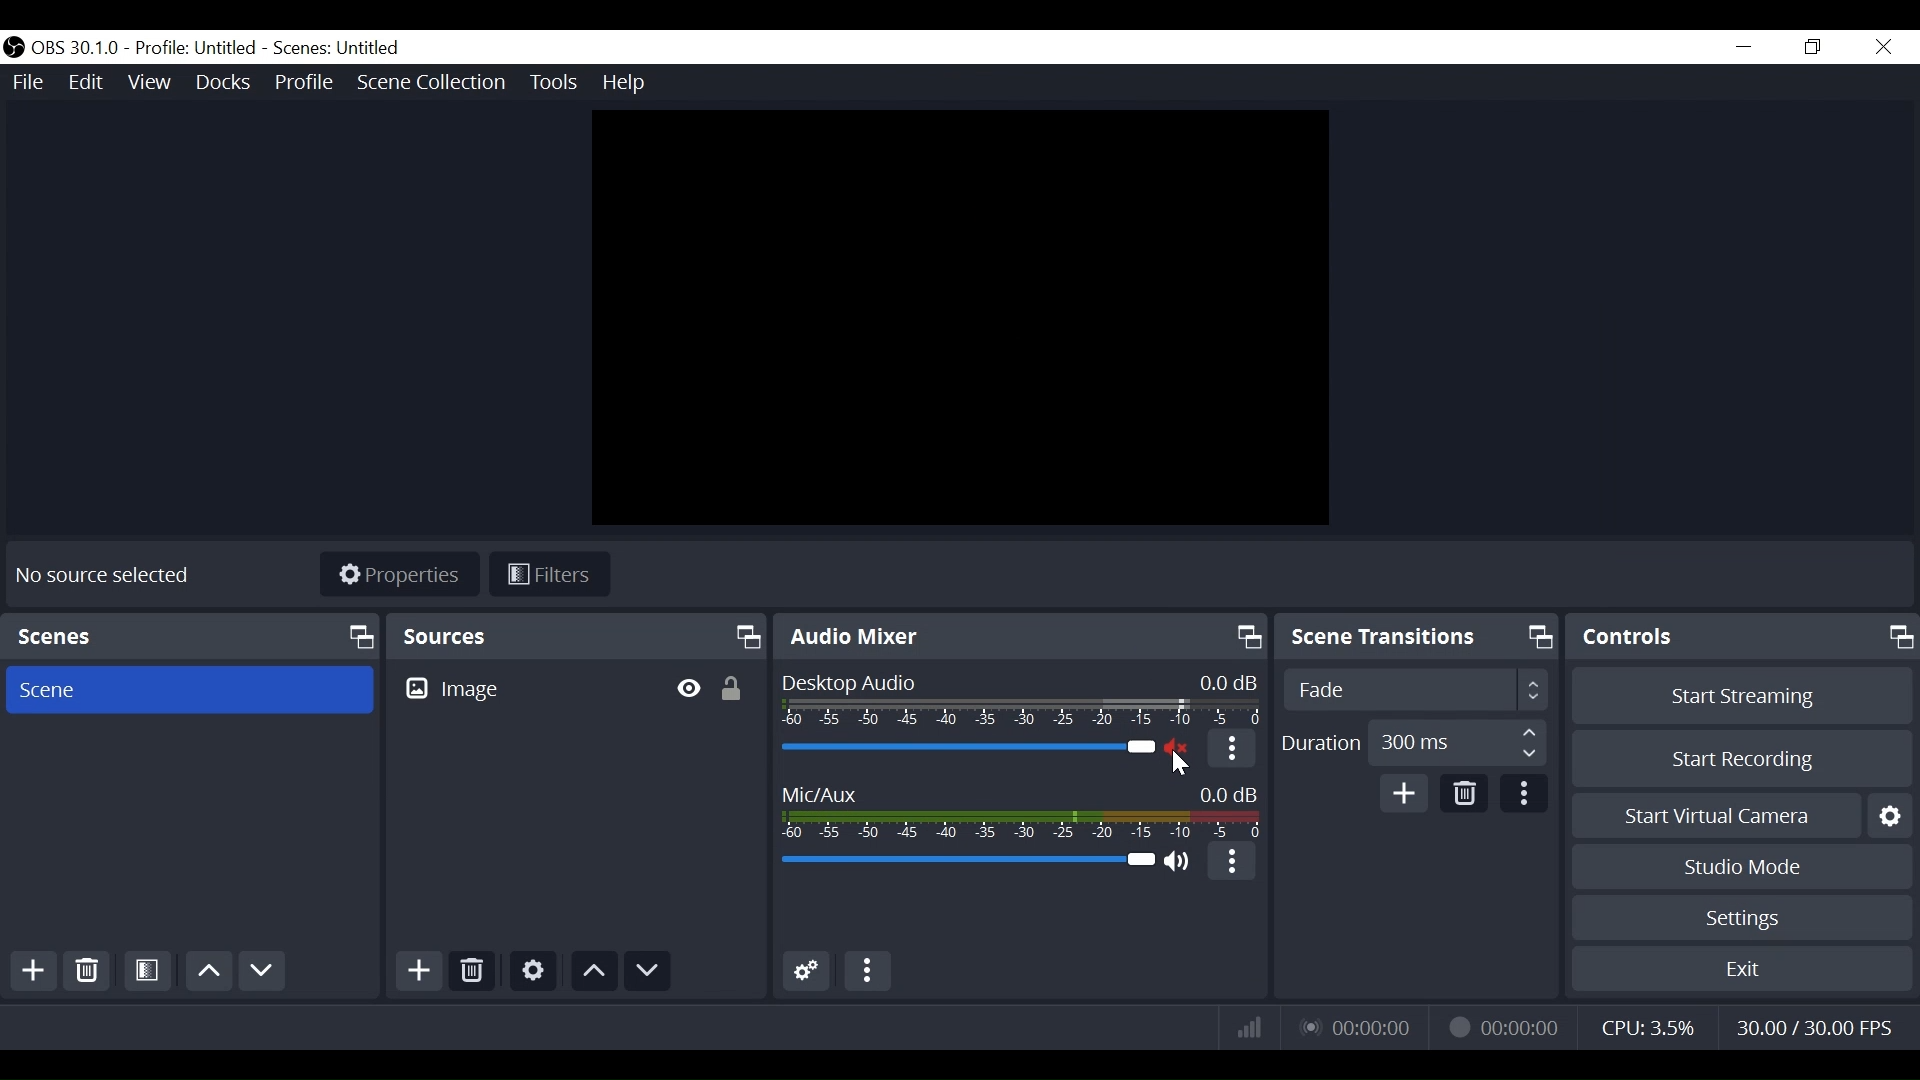  What do you see at coordinates (1181, 762) in the screenshot?
I see `Cursor` at bounding box center [1181, 762].